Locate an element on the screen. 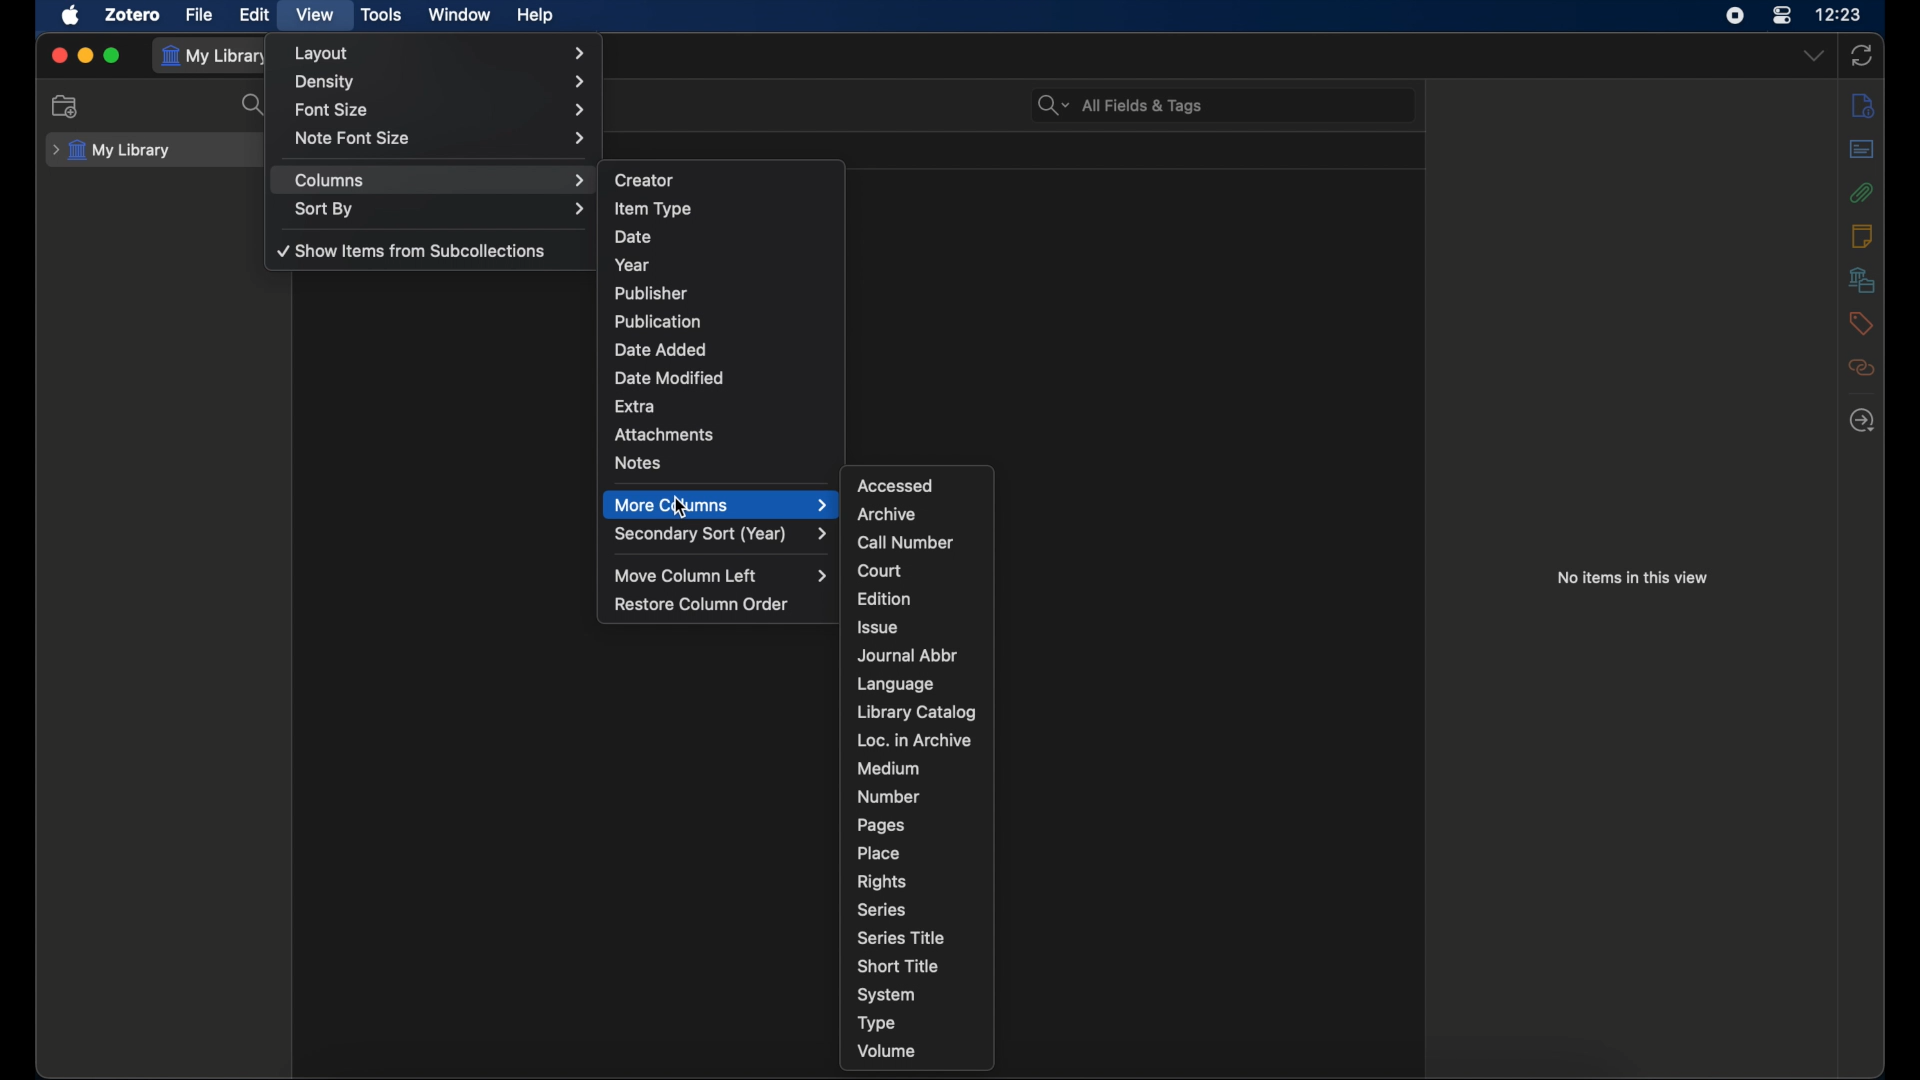  year is located at coordinates (634, 265).